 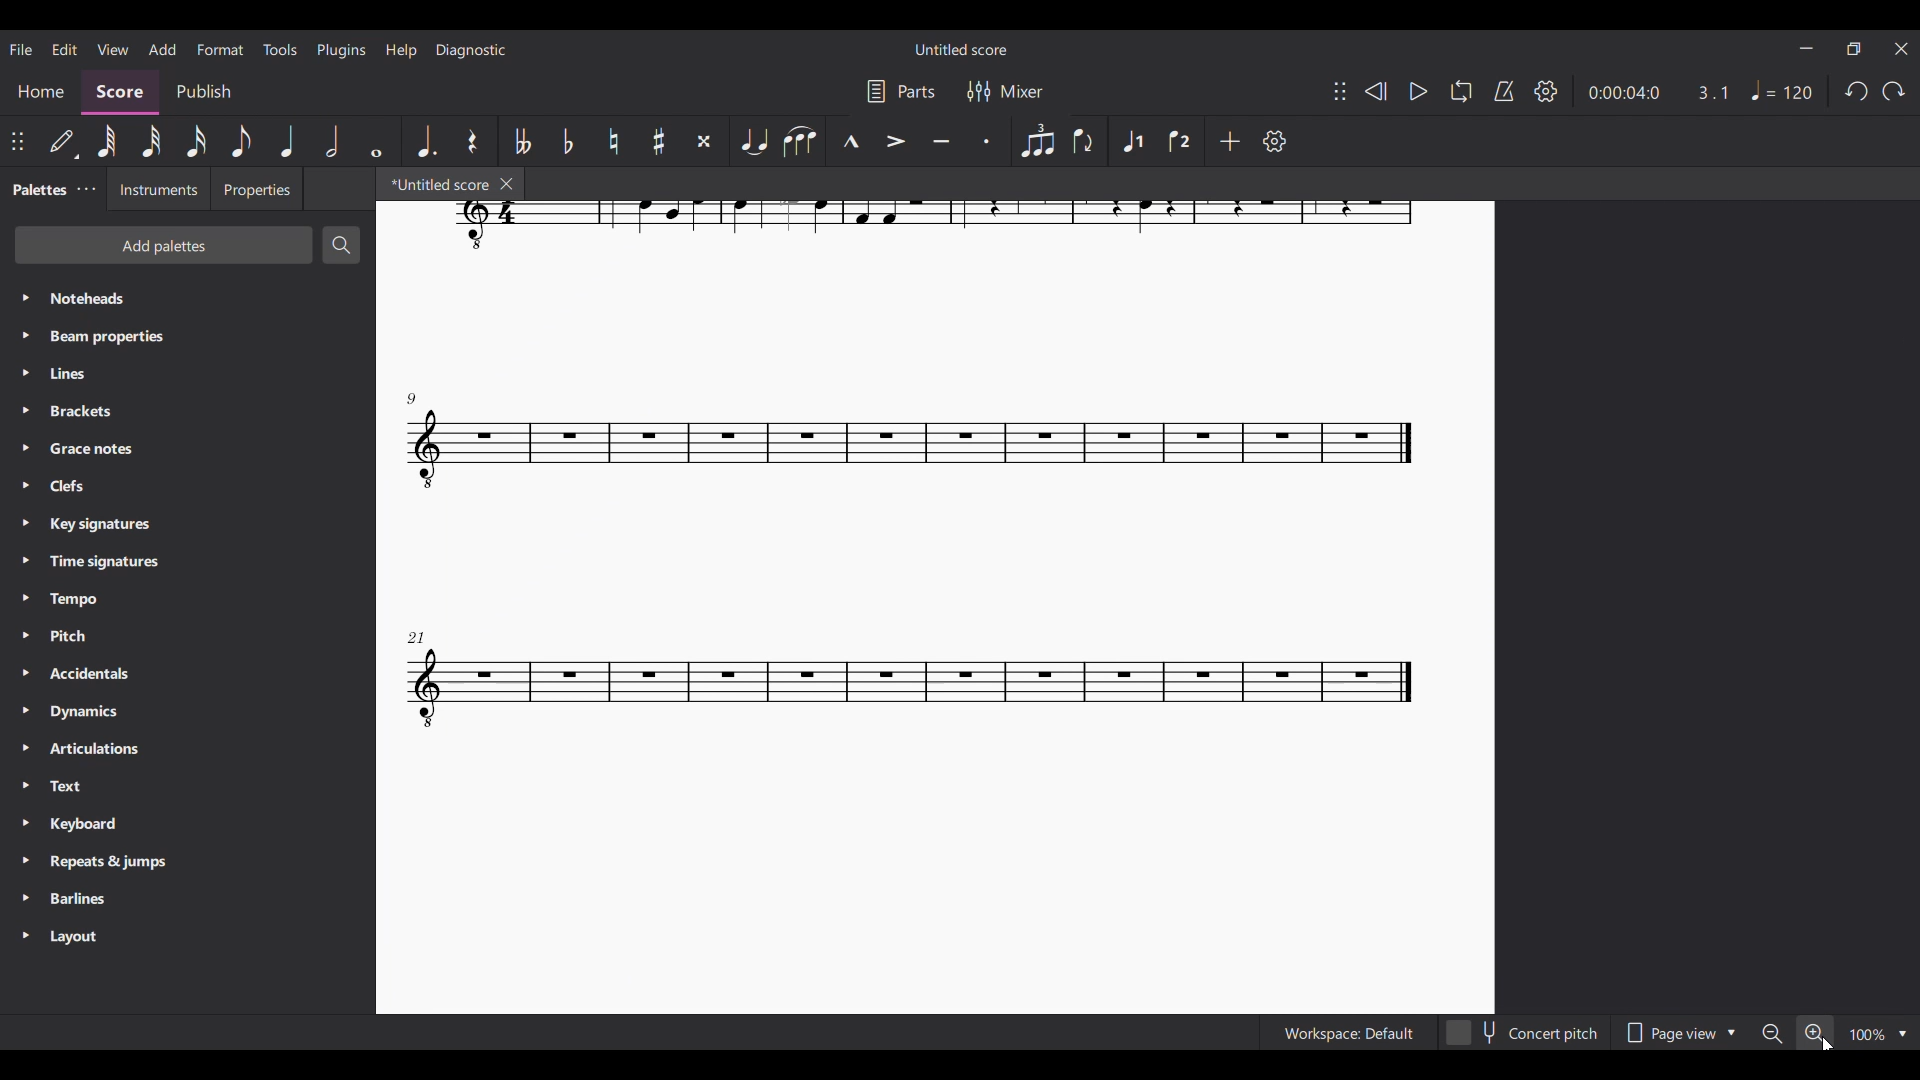 What do you see at coordinates (1857, 90) in the screenshot?
I see `Undo` at bounding box center [1857, 90].